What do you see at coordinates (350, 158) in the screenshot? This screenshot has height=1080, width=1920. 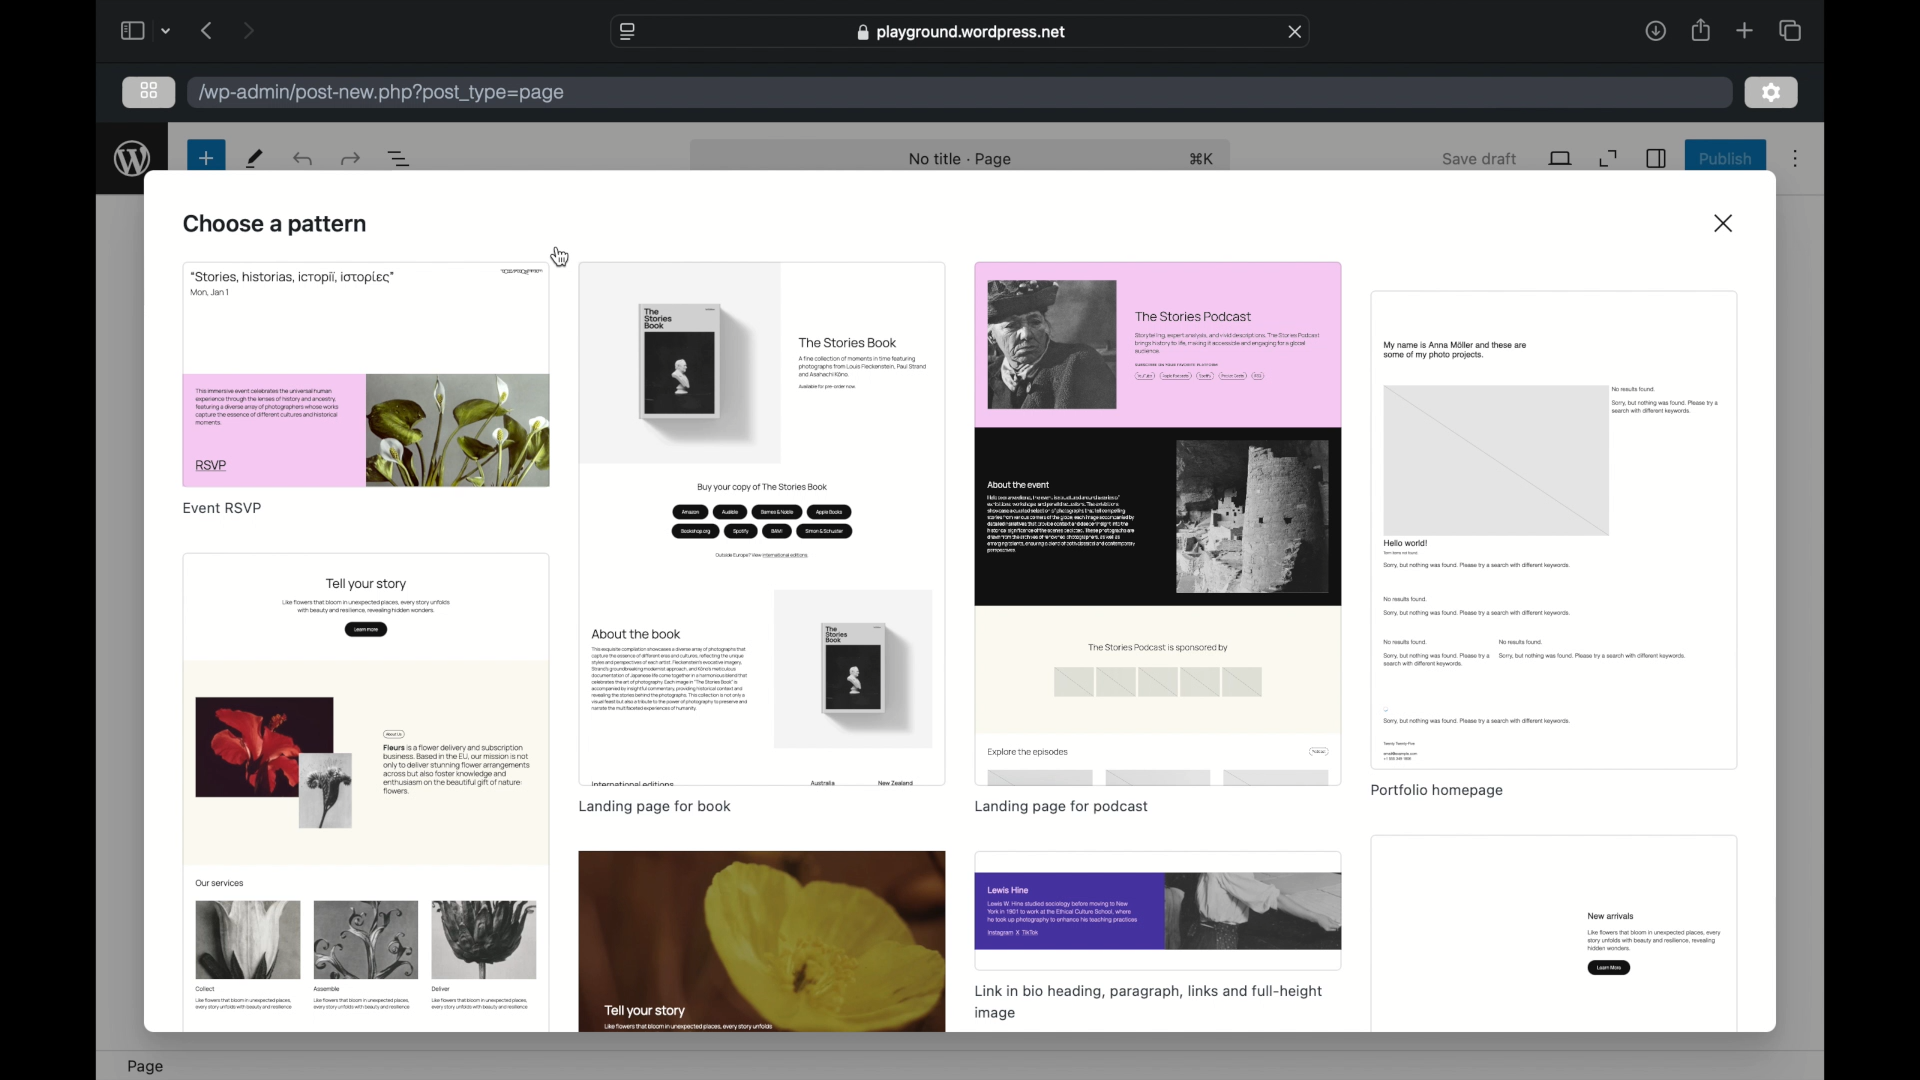 I see `undo` at bounding box center [350, 158].